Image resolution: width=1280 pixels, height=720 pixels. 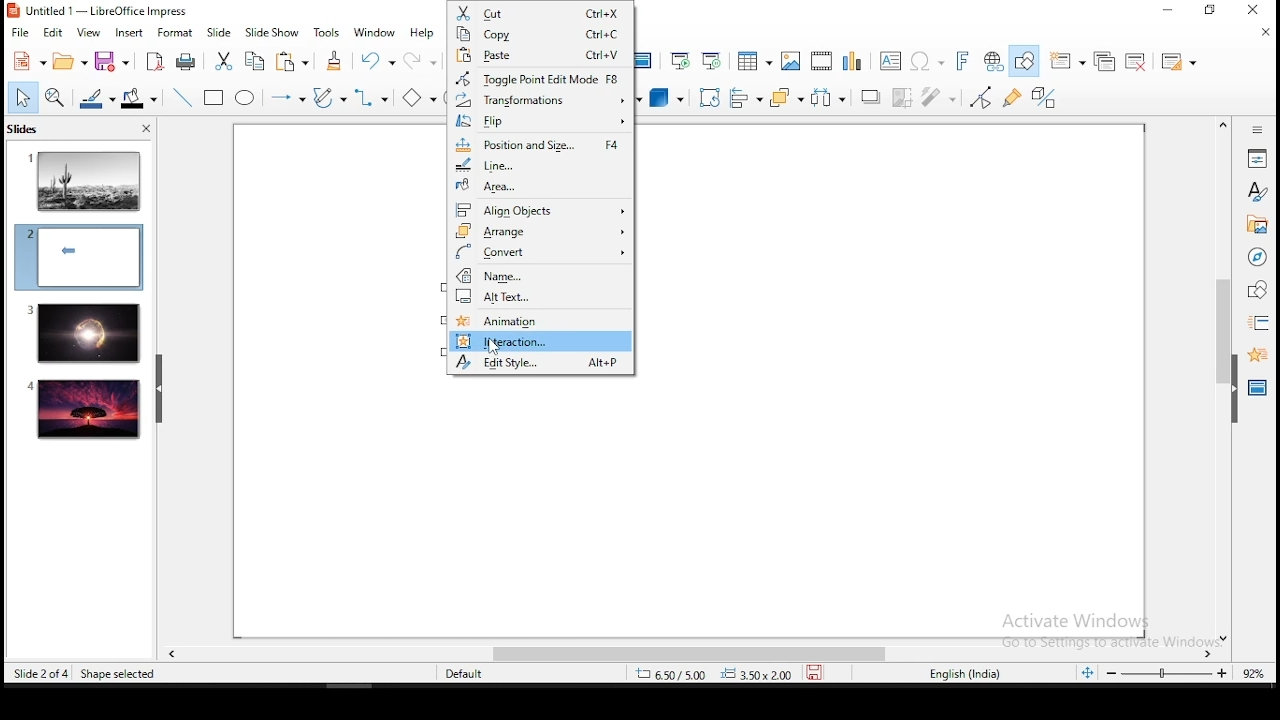 What do you see at coordinates (855, 61) in the screenshot?
I see `charts` at bounding box center [855, 61].